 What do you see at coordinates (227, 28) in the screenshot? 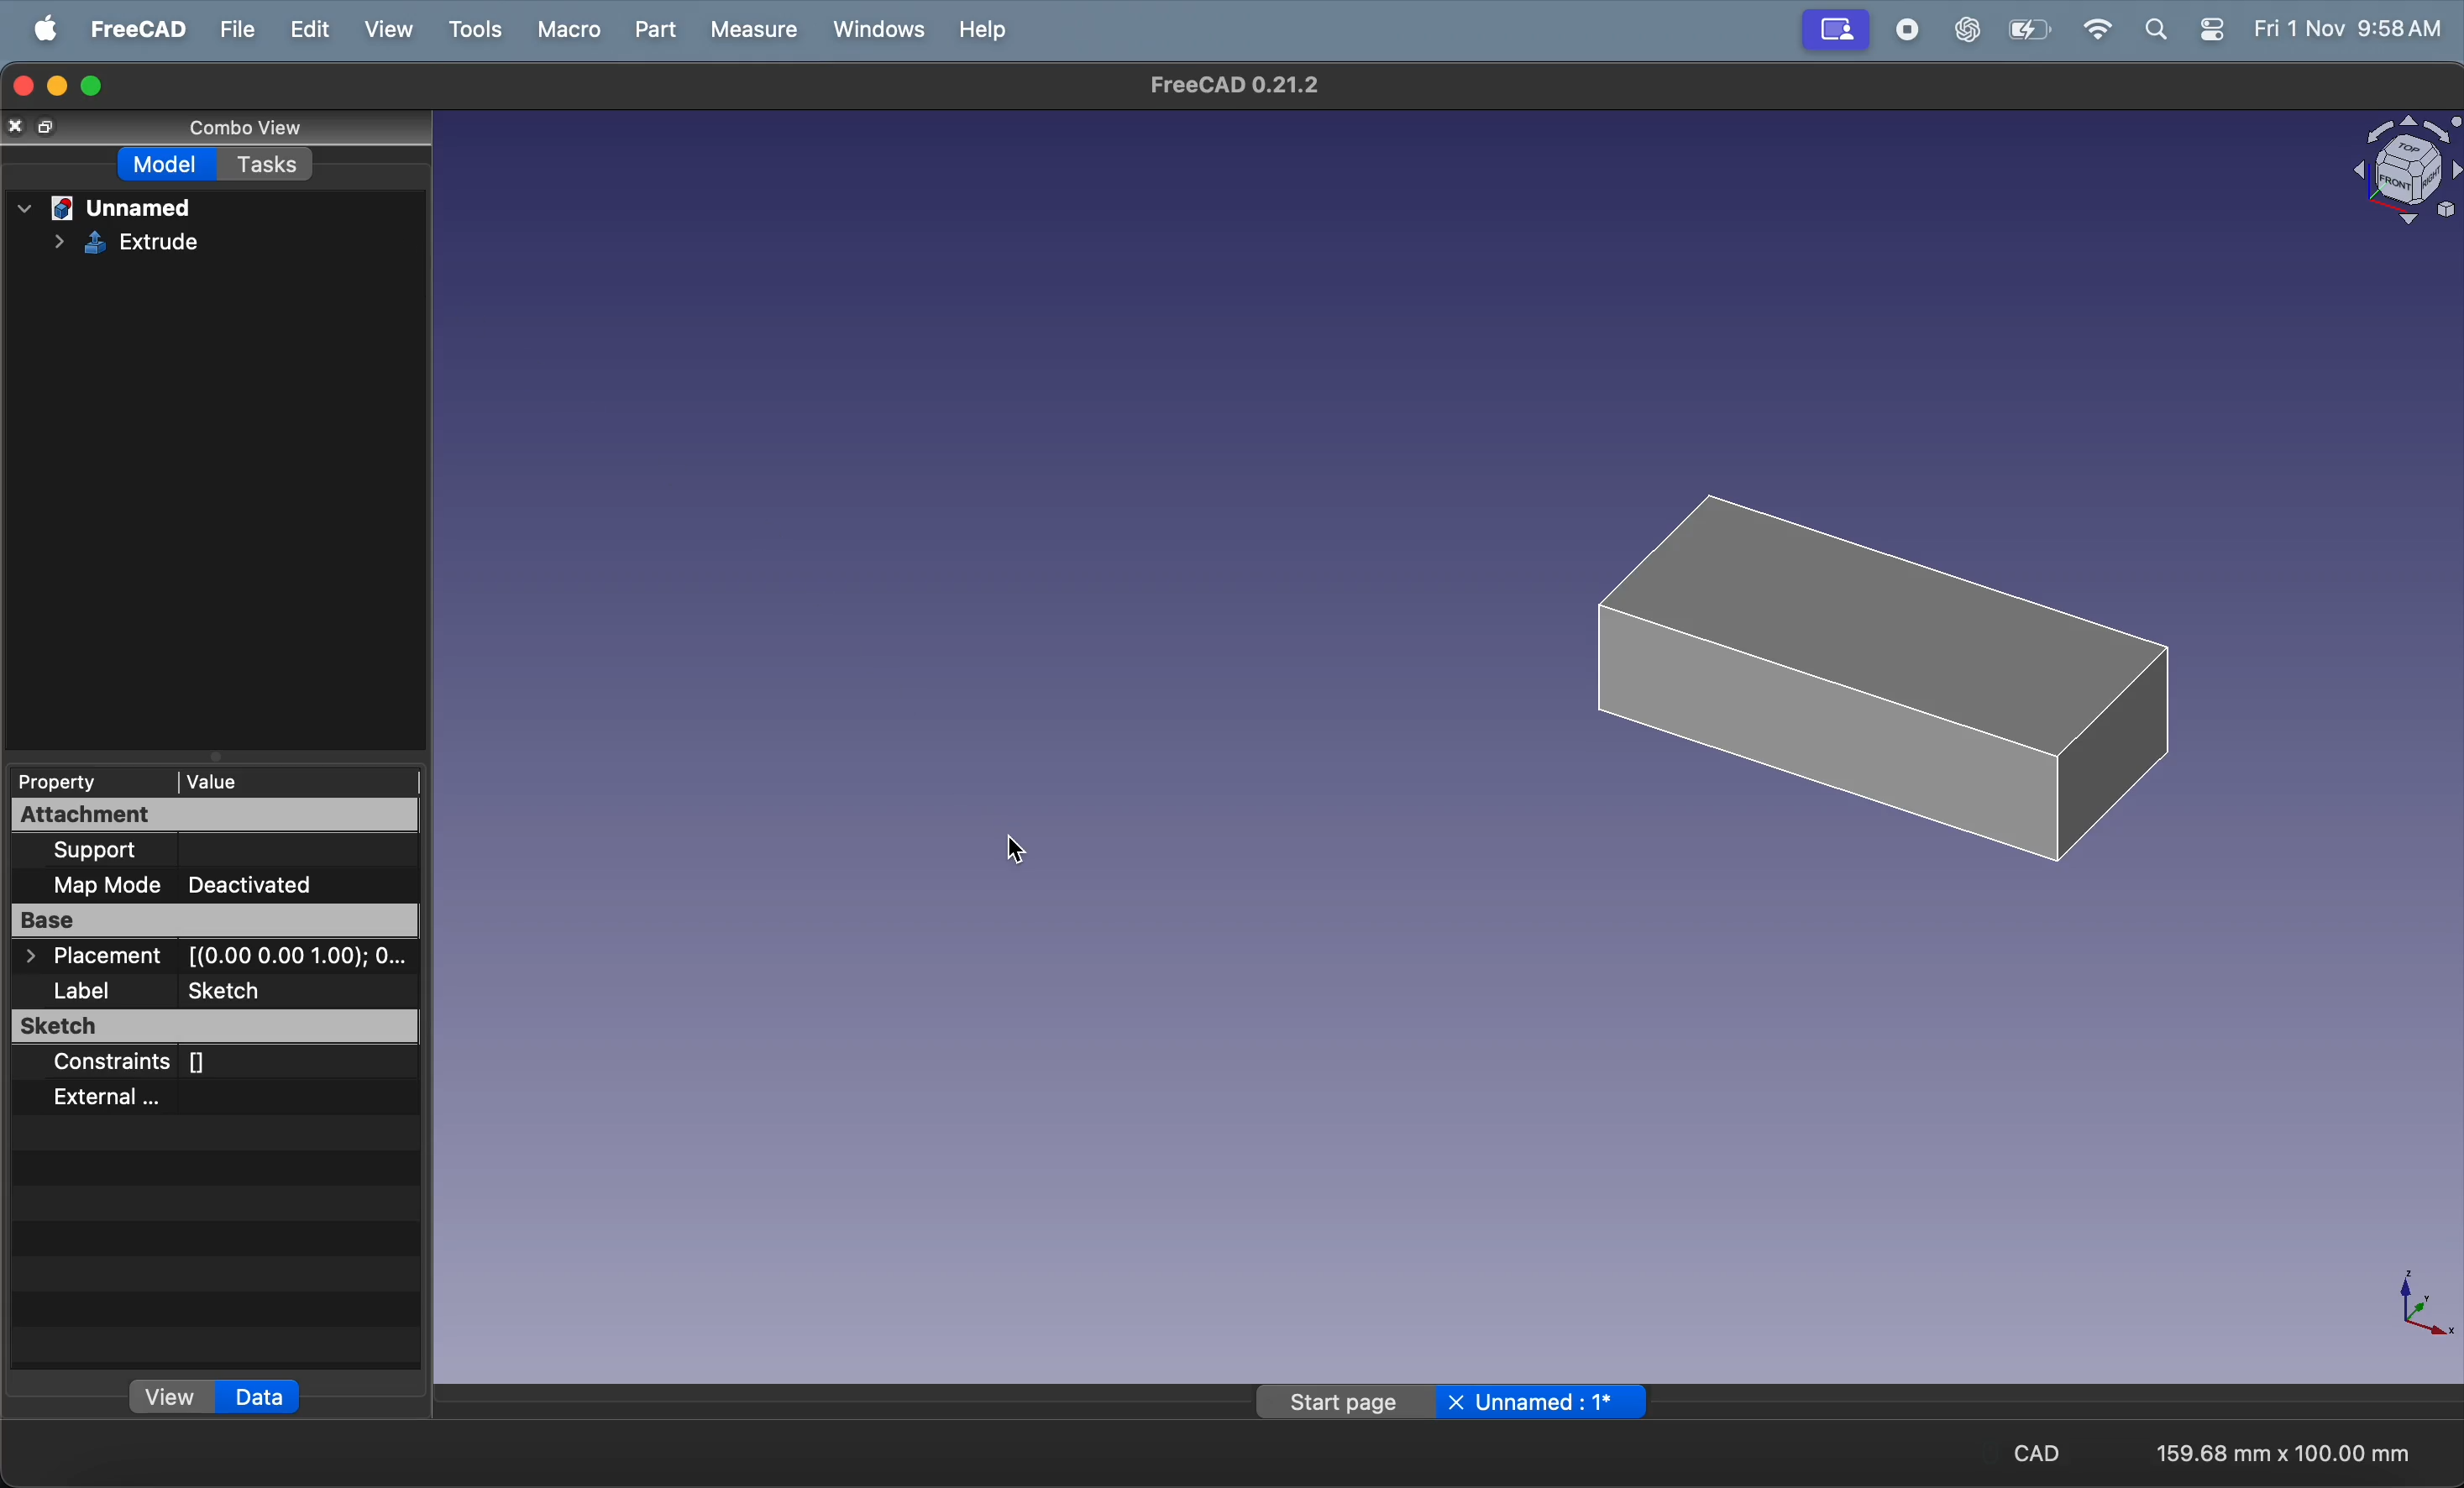
I see `file` at bounding box center [227, 28].